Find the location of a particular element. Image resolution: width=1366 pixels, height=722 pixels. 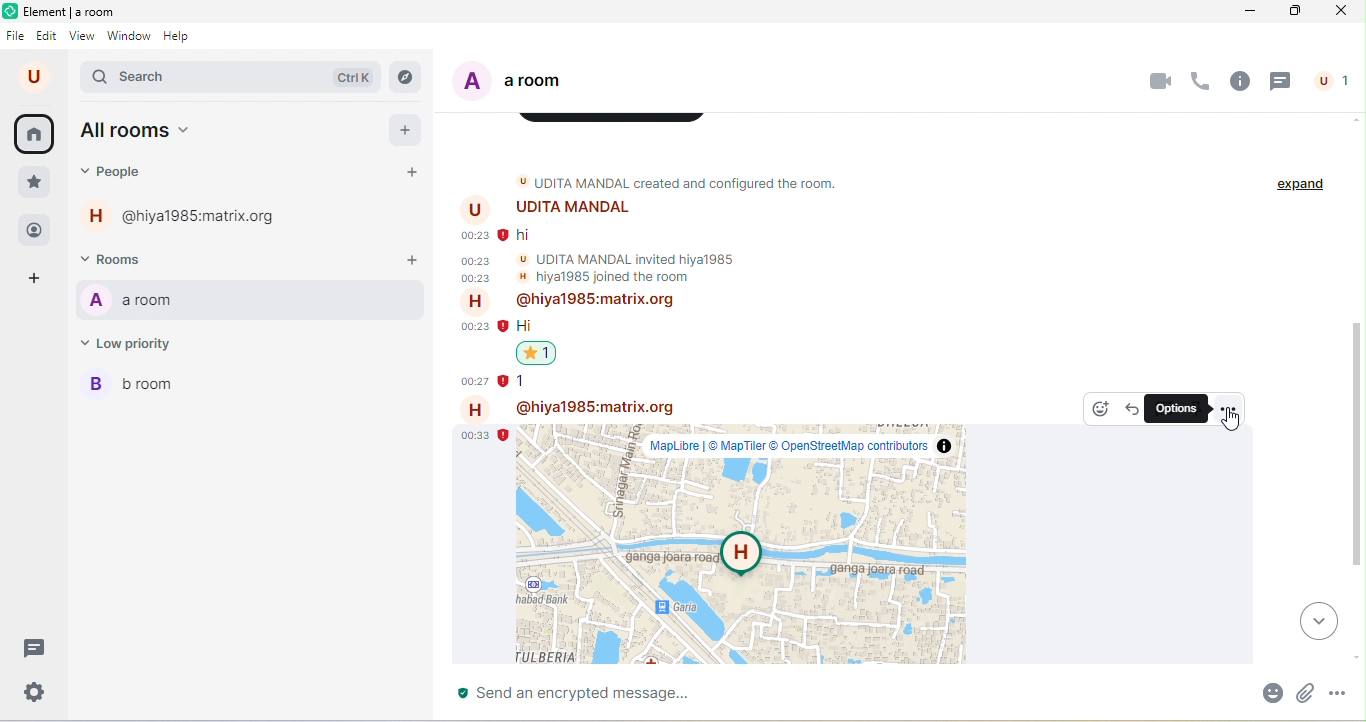

add room is located at coordinates (405, 255).